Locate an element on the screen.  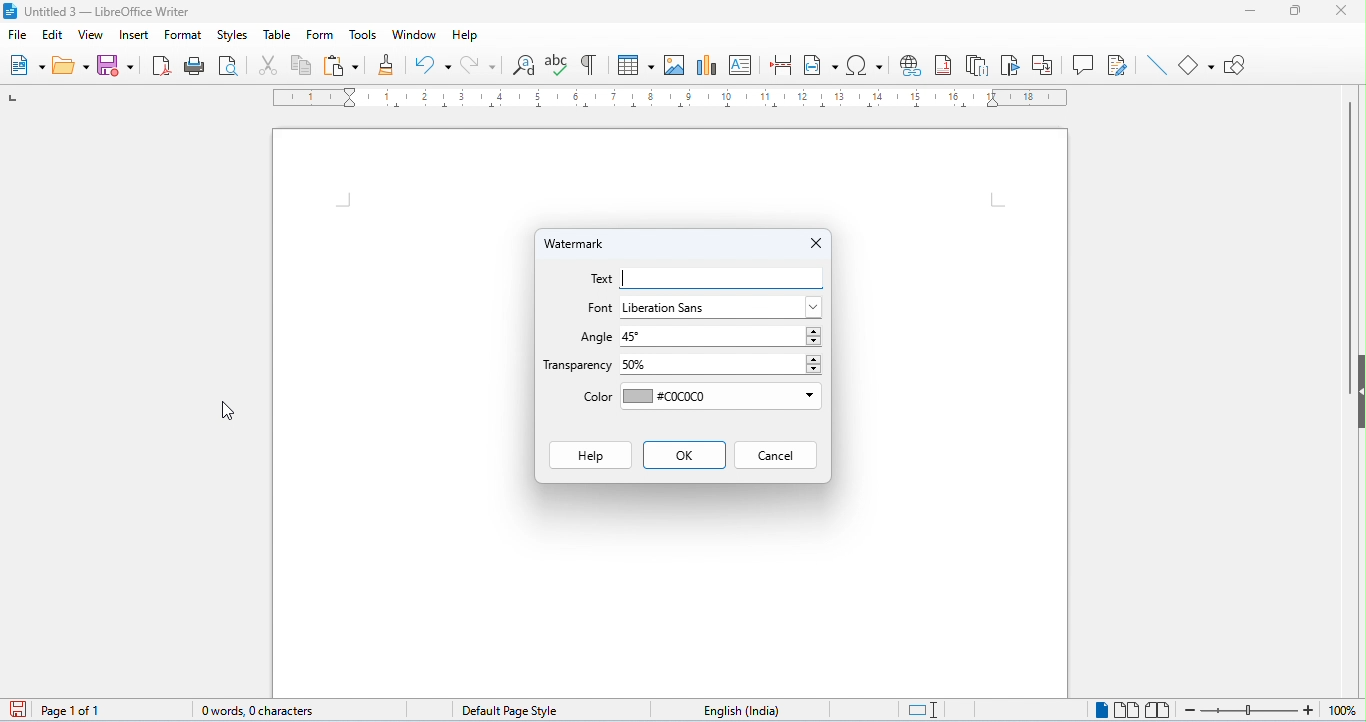
hidbar is located at coordinates (1361, 390).